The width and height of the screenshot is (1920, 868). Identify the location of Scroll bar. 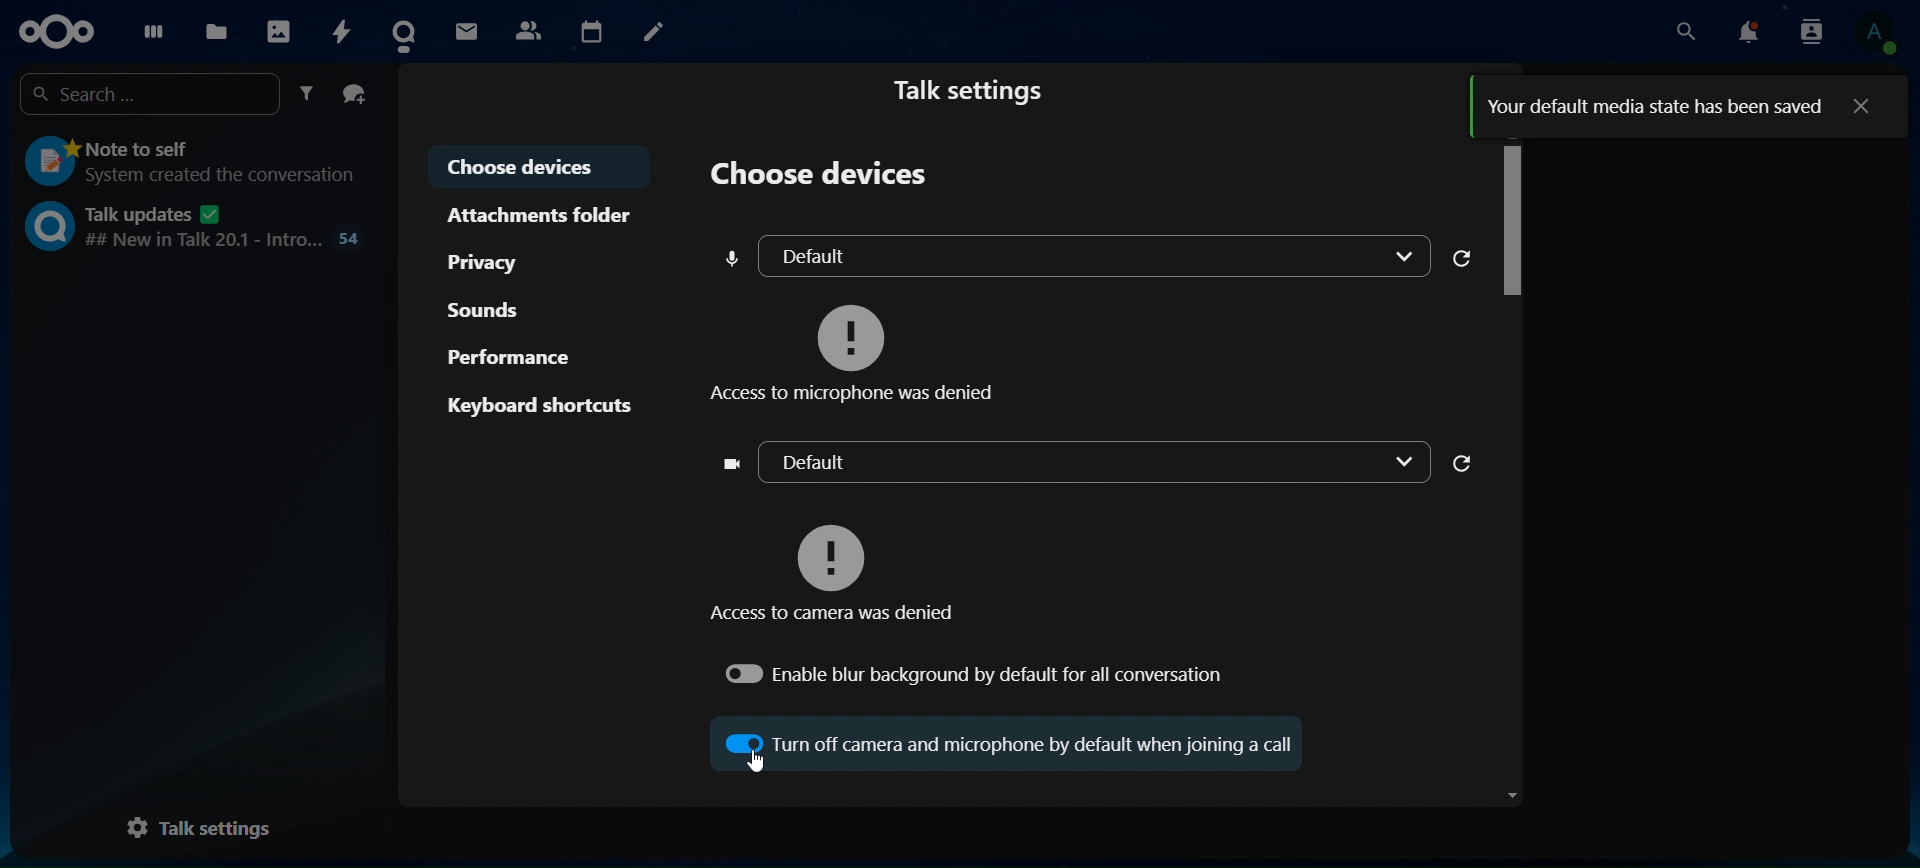
(1512, 470).